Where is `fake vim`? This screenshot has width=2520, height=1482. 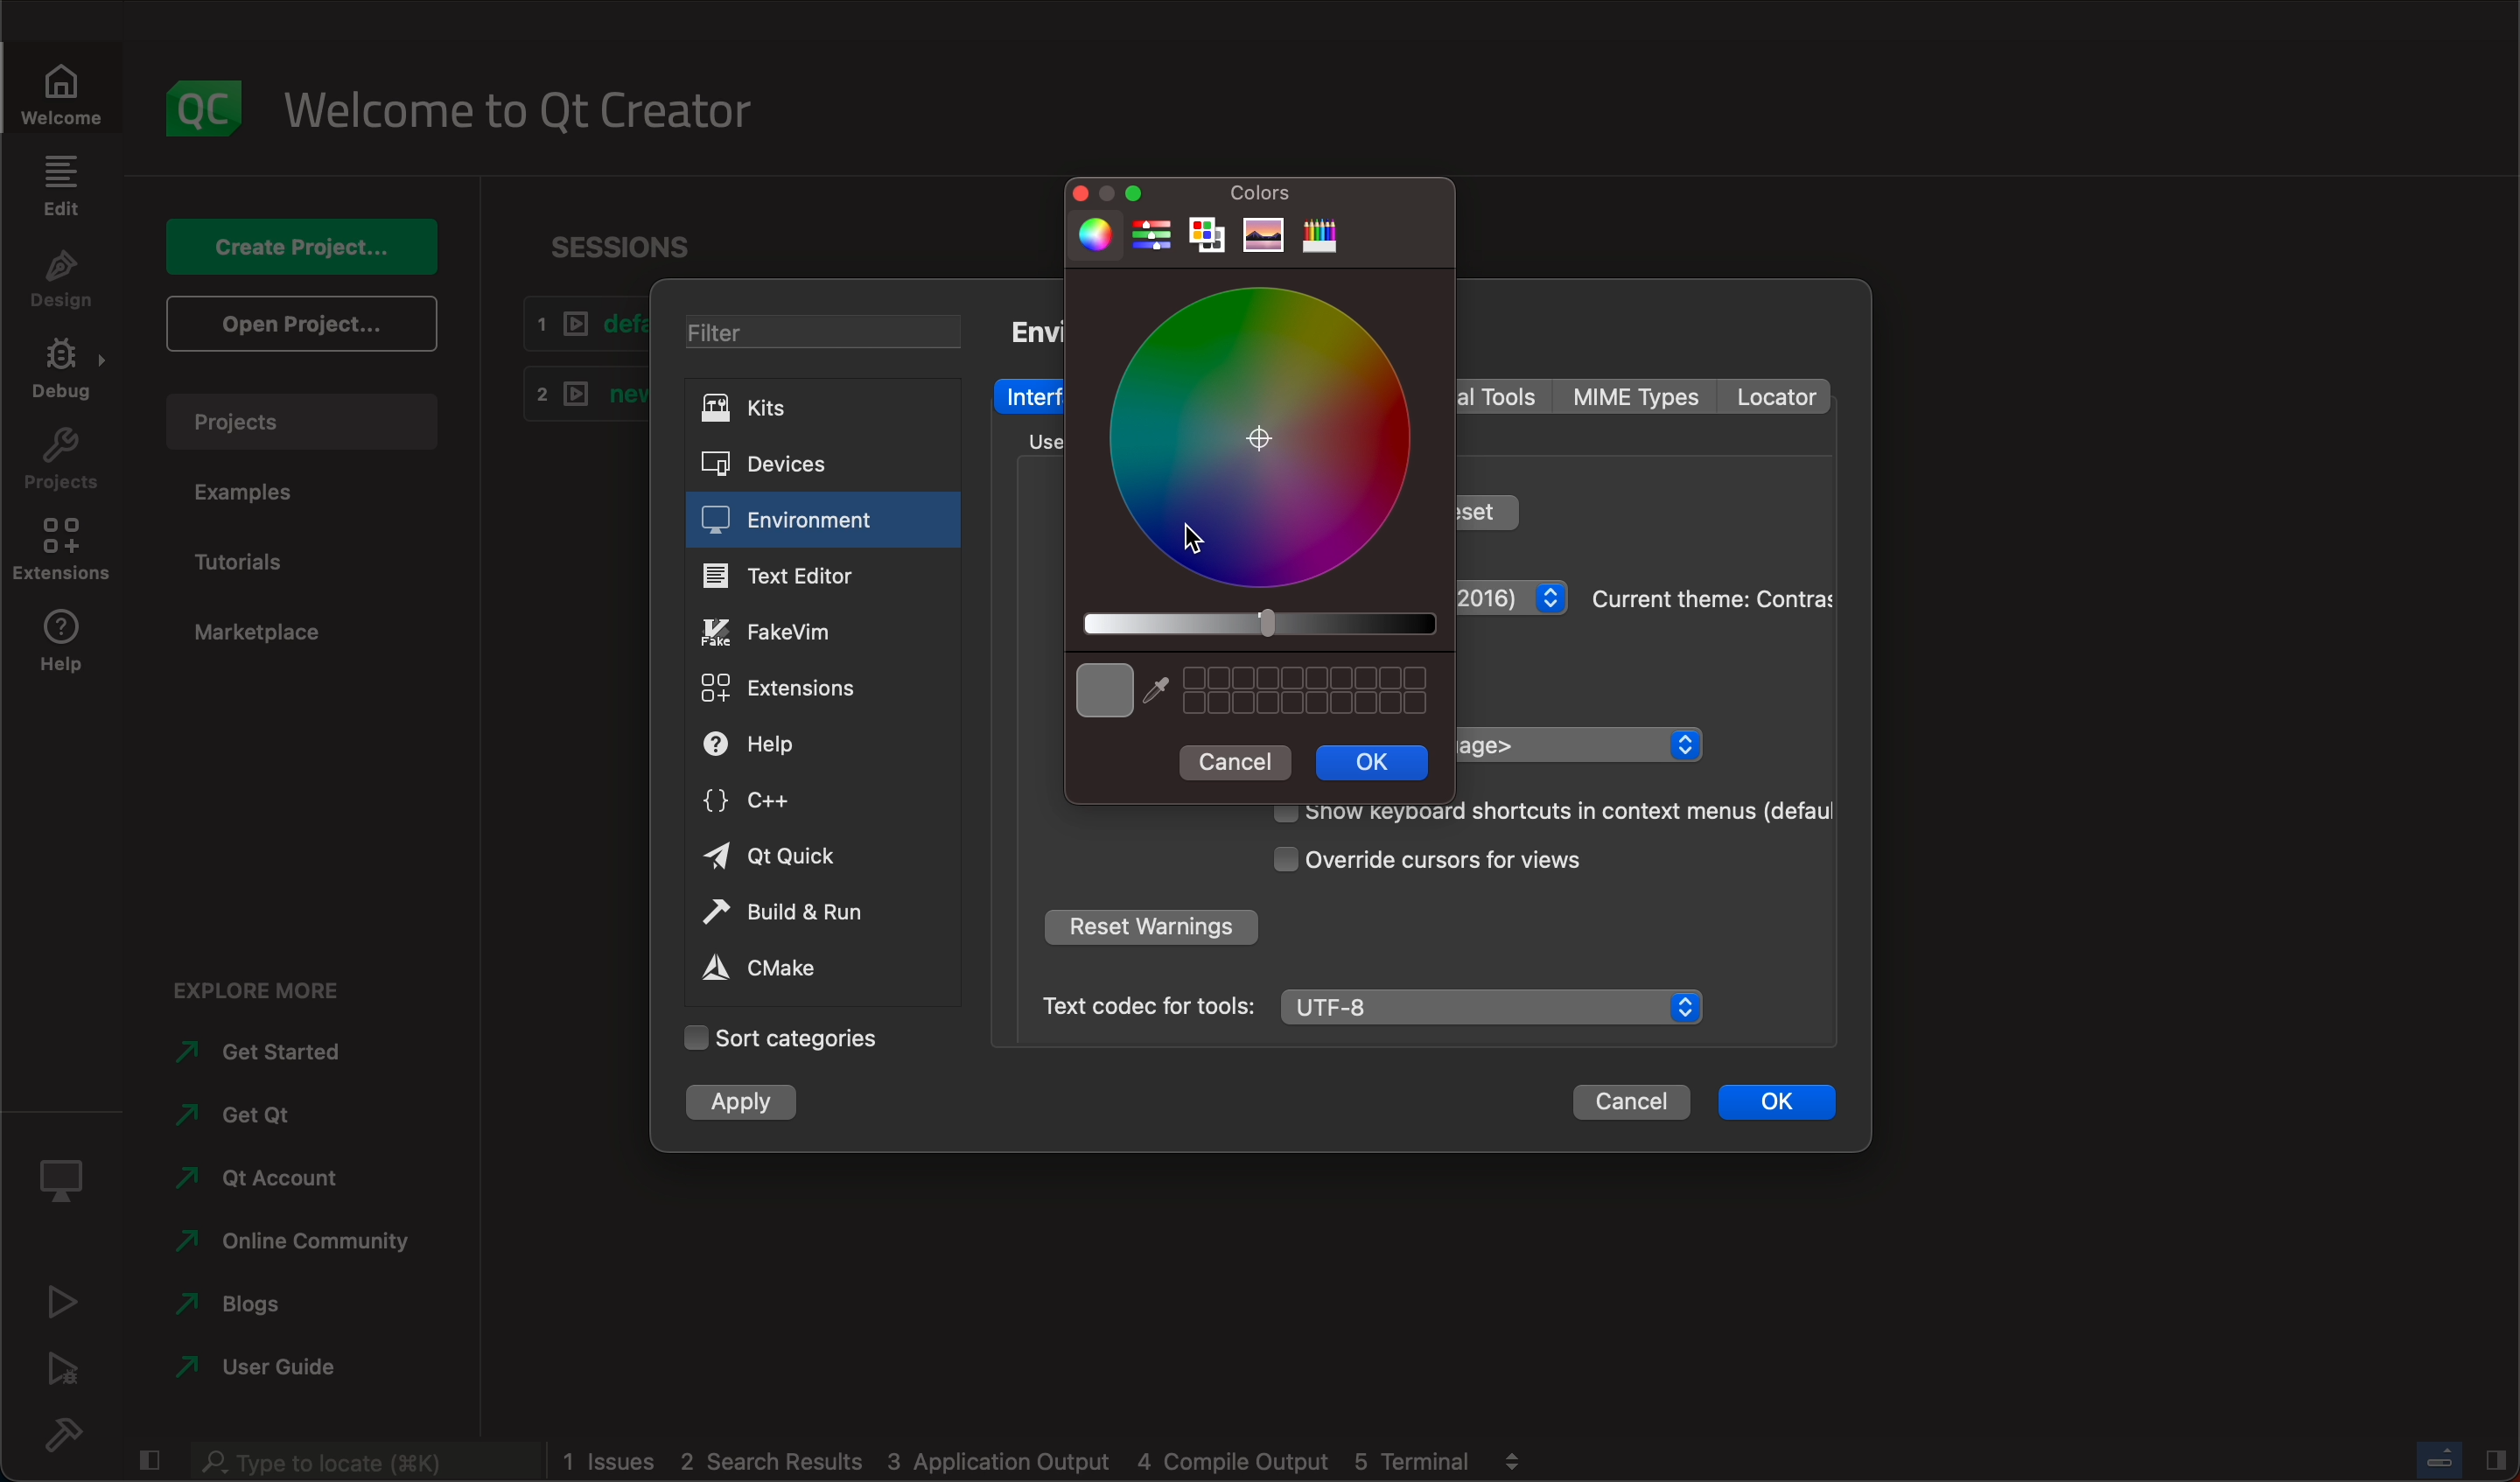 fake vim is located at coordinates (821, 629).